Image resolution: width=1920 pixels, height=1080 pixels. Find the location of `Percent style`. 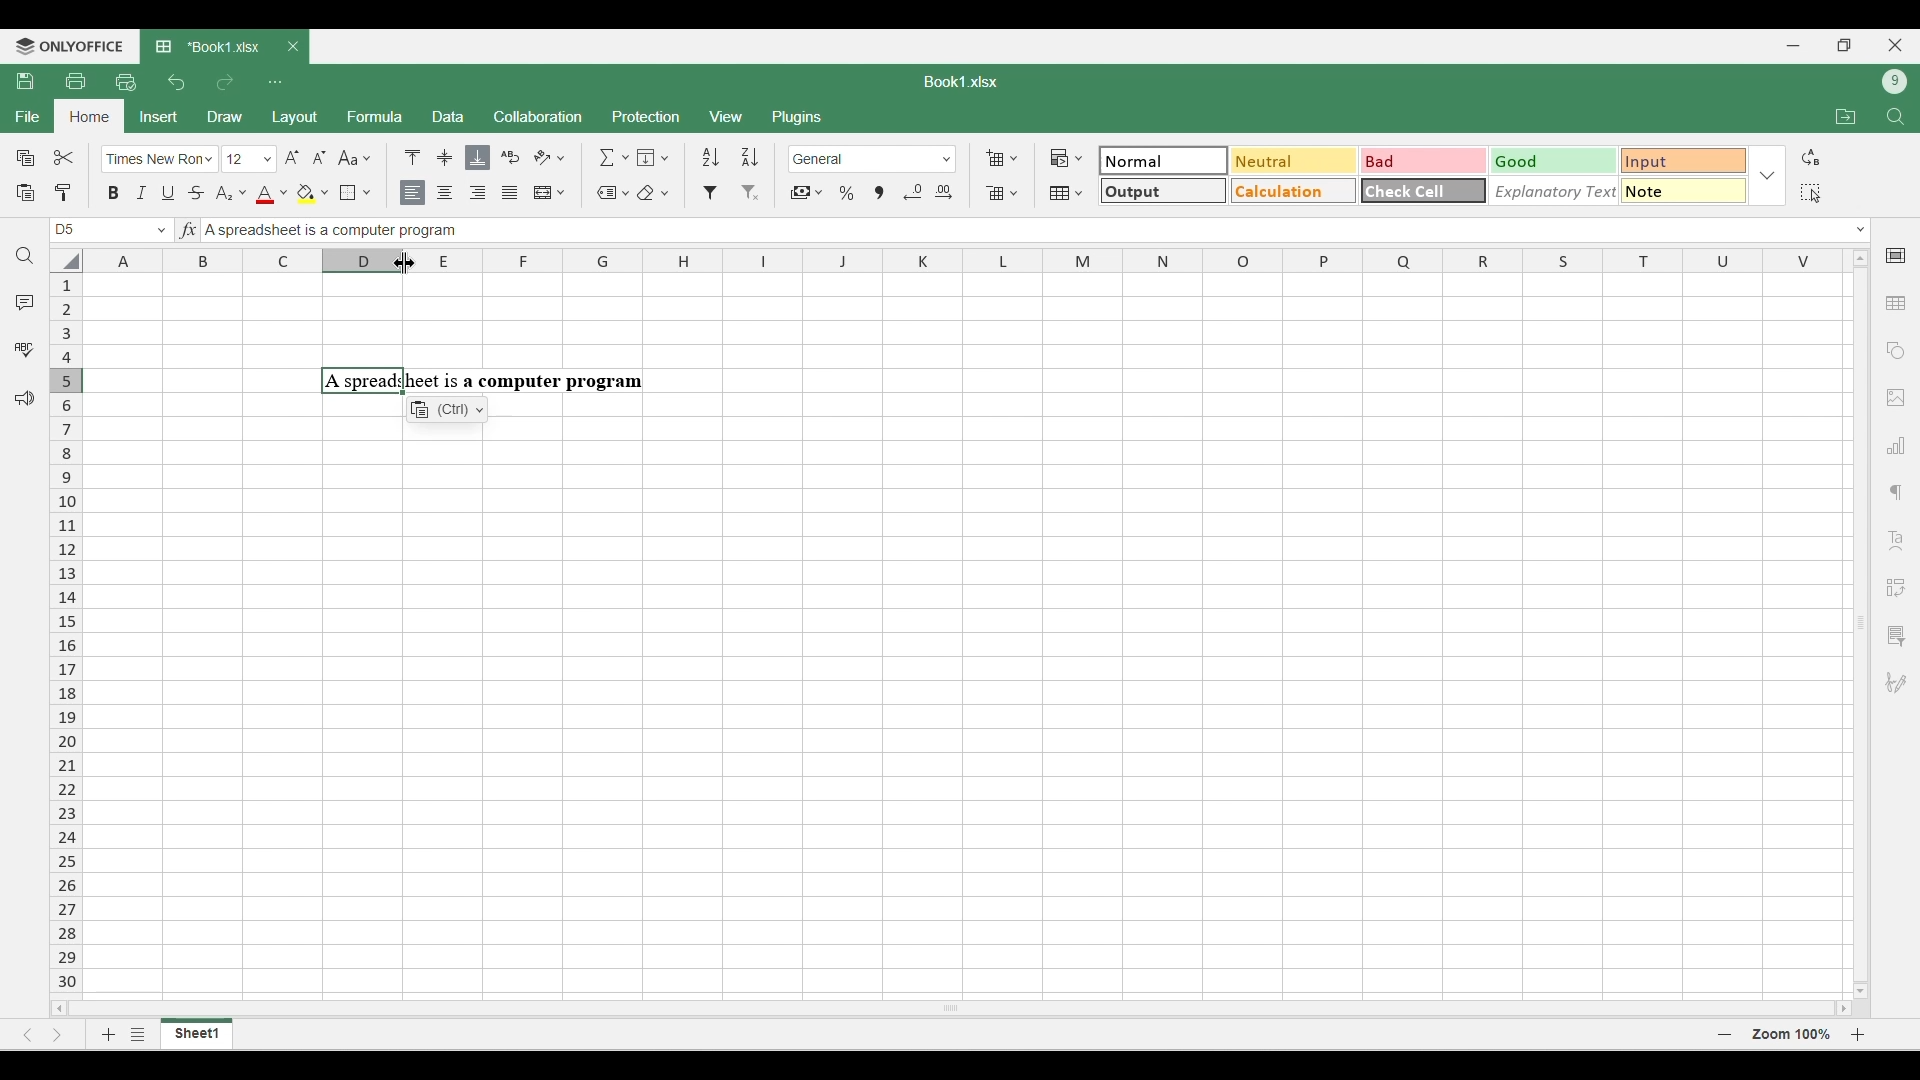

Percent style is located at coordinates (846, 193).